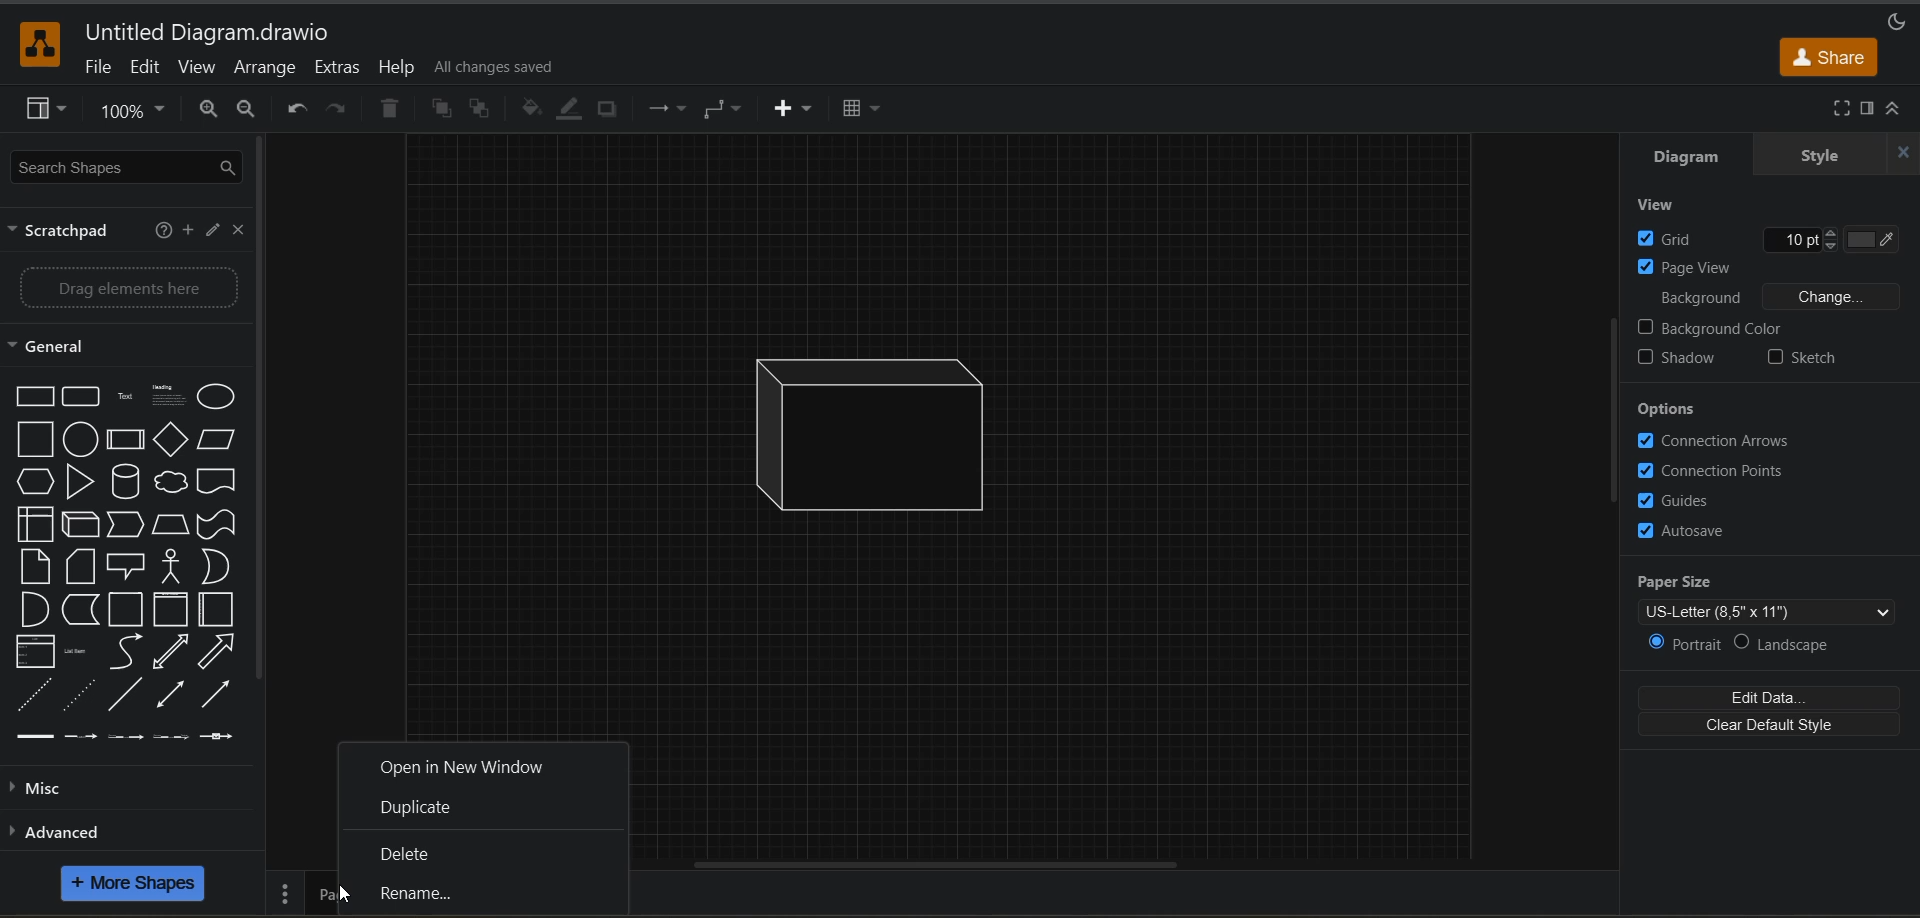 The image size is (1920, 918). Describe the element at coordinates (1716, 468) in the screenshot. I see `connection points` at that location.